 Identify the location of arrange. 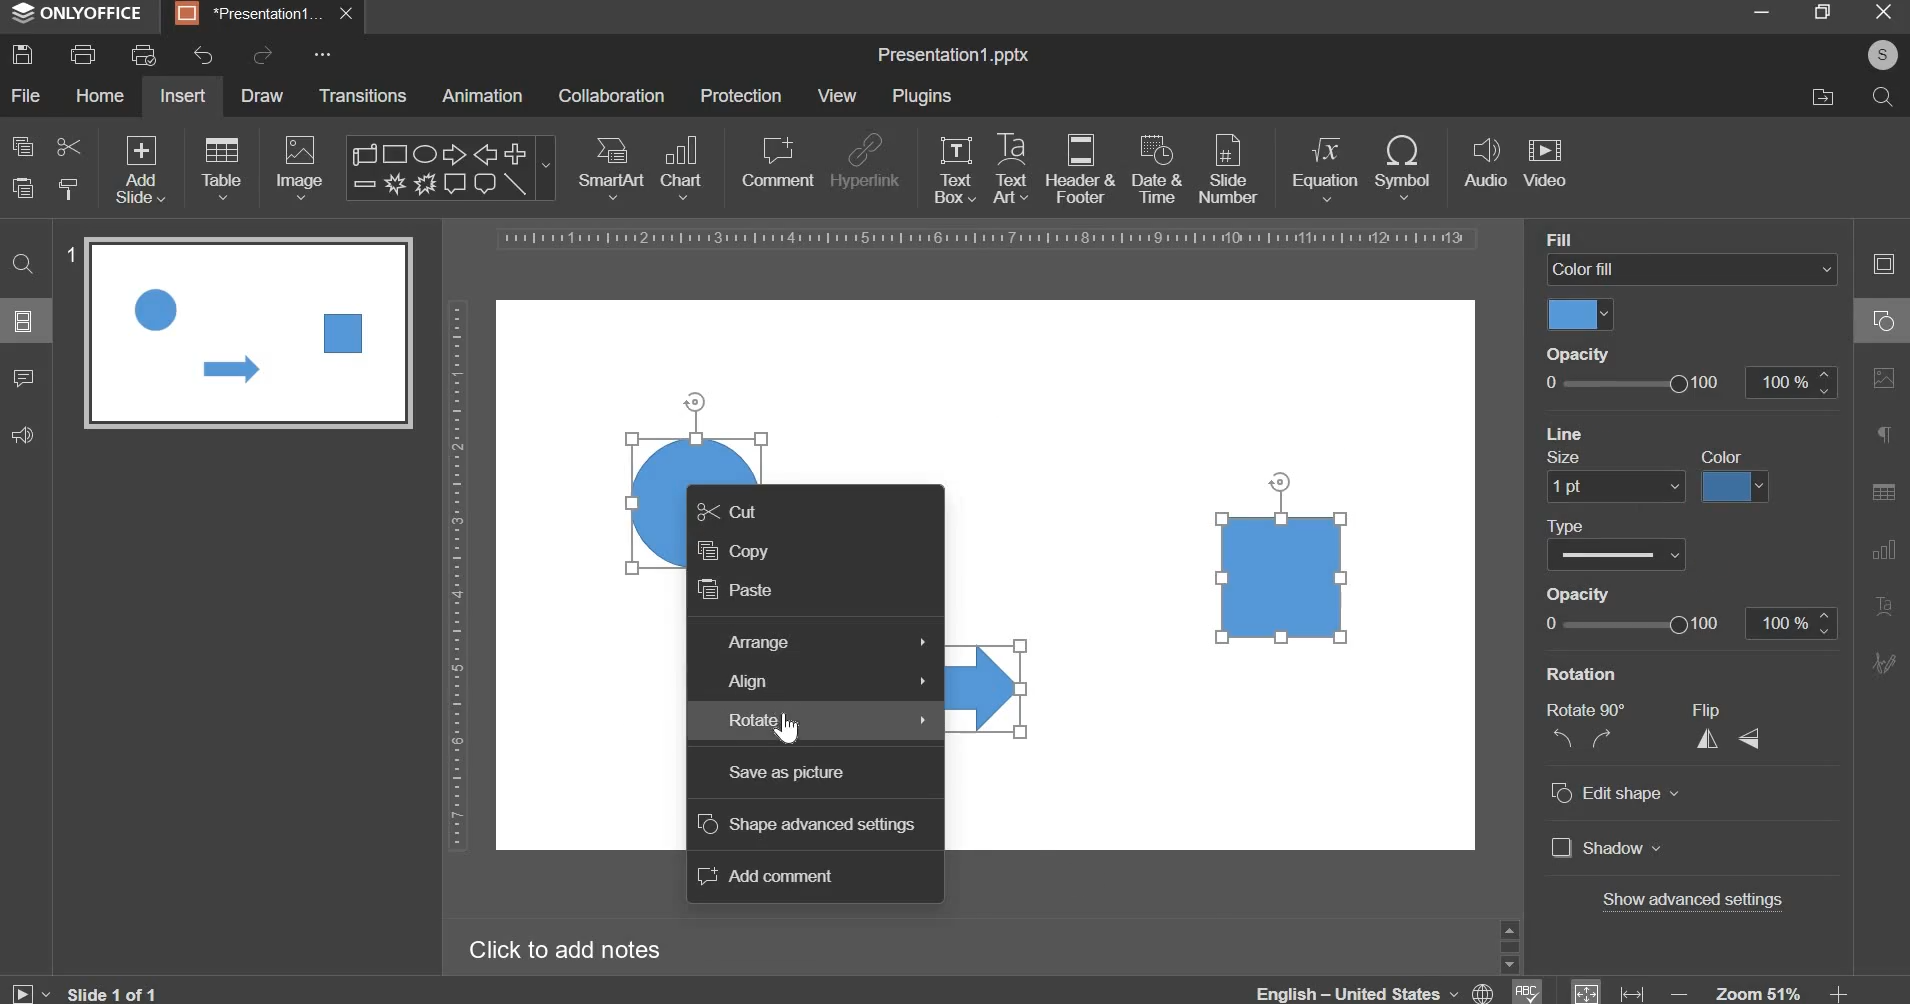
(824, 644).